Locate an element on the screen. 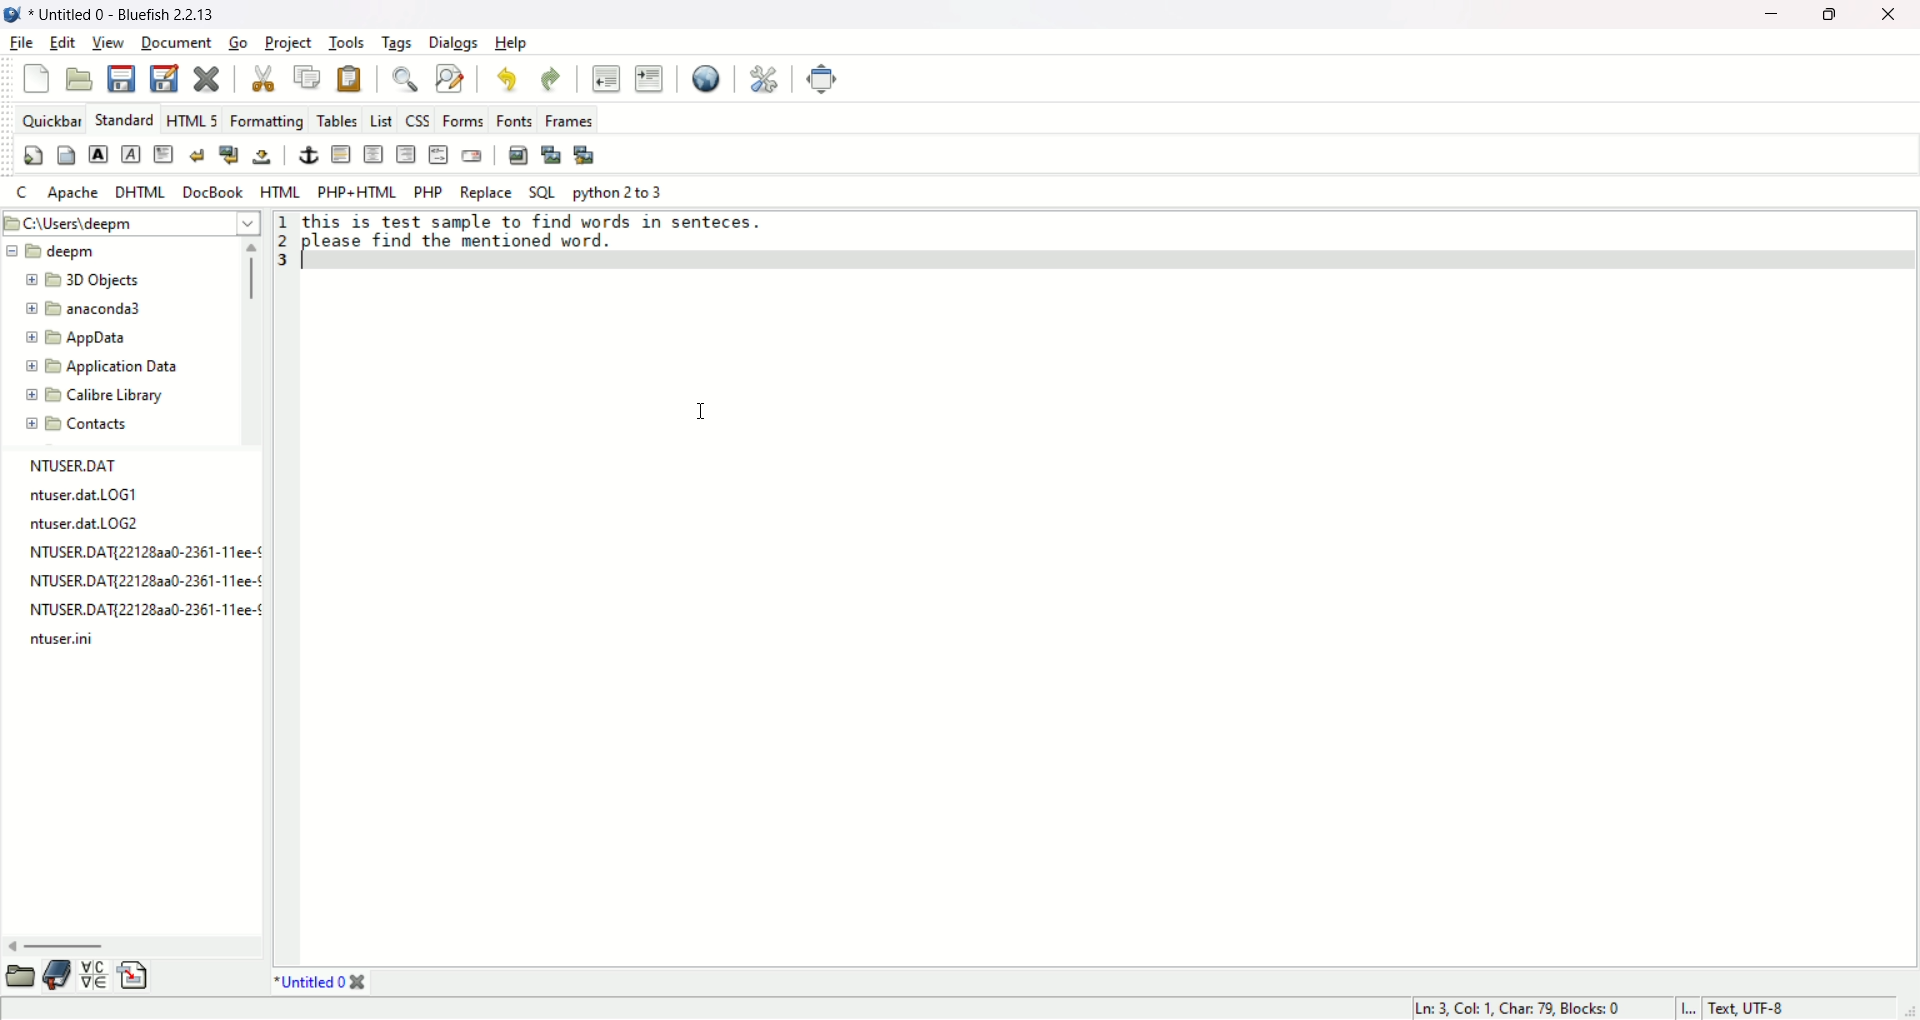  HTML 5 is located at coordinates (192, 118).